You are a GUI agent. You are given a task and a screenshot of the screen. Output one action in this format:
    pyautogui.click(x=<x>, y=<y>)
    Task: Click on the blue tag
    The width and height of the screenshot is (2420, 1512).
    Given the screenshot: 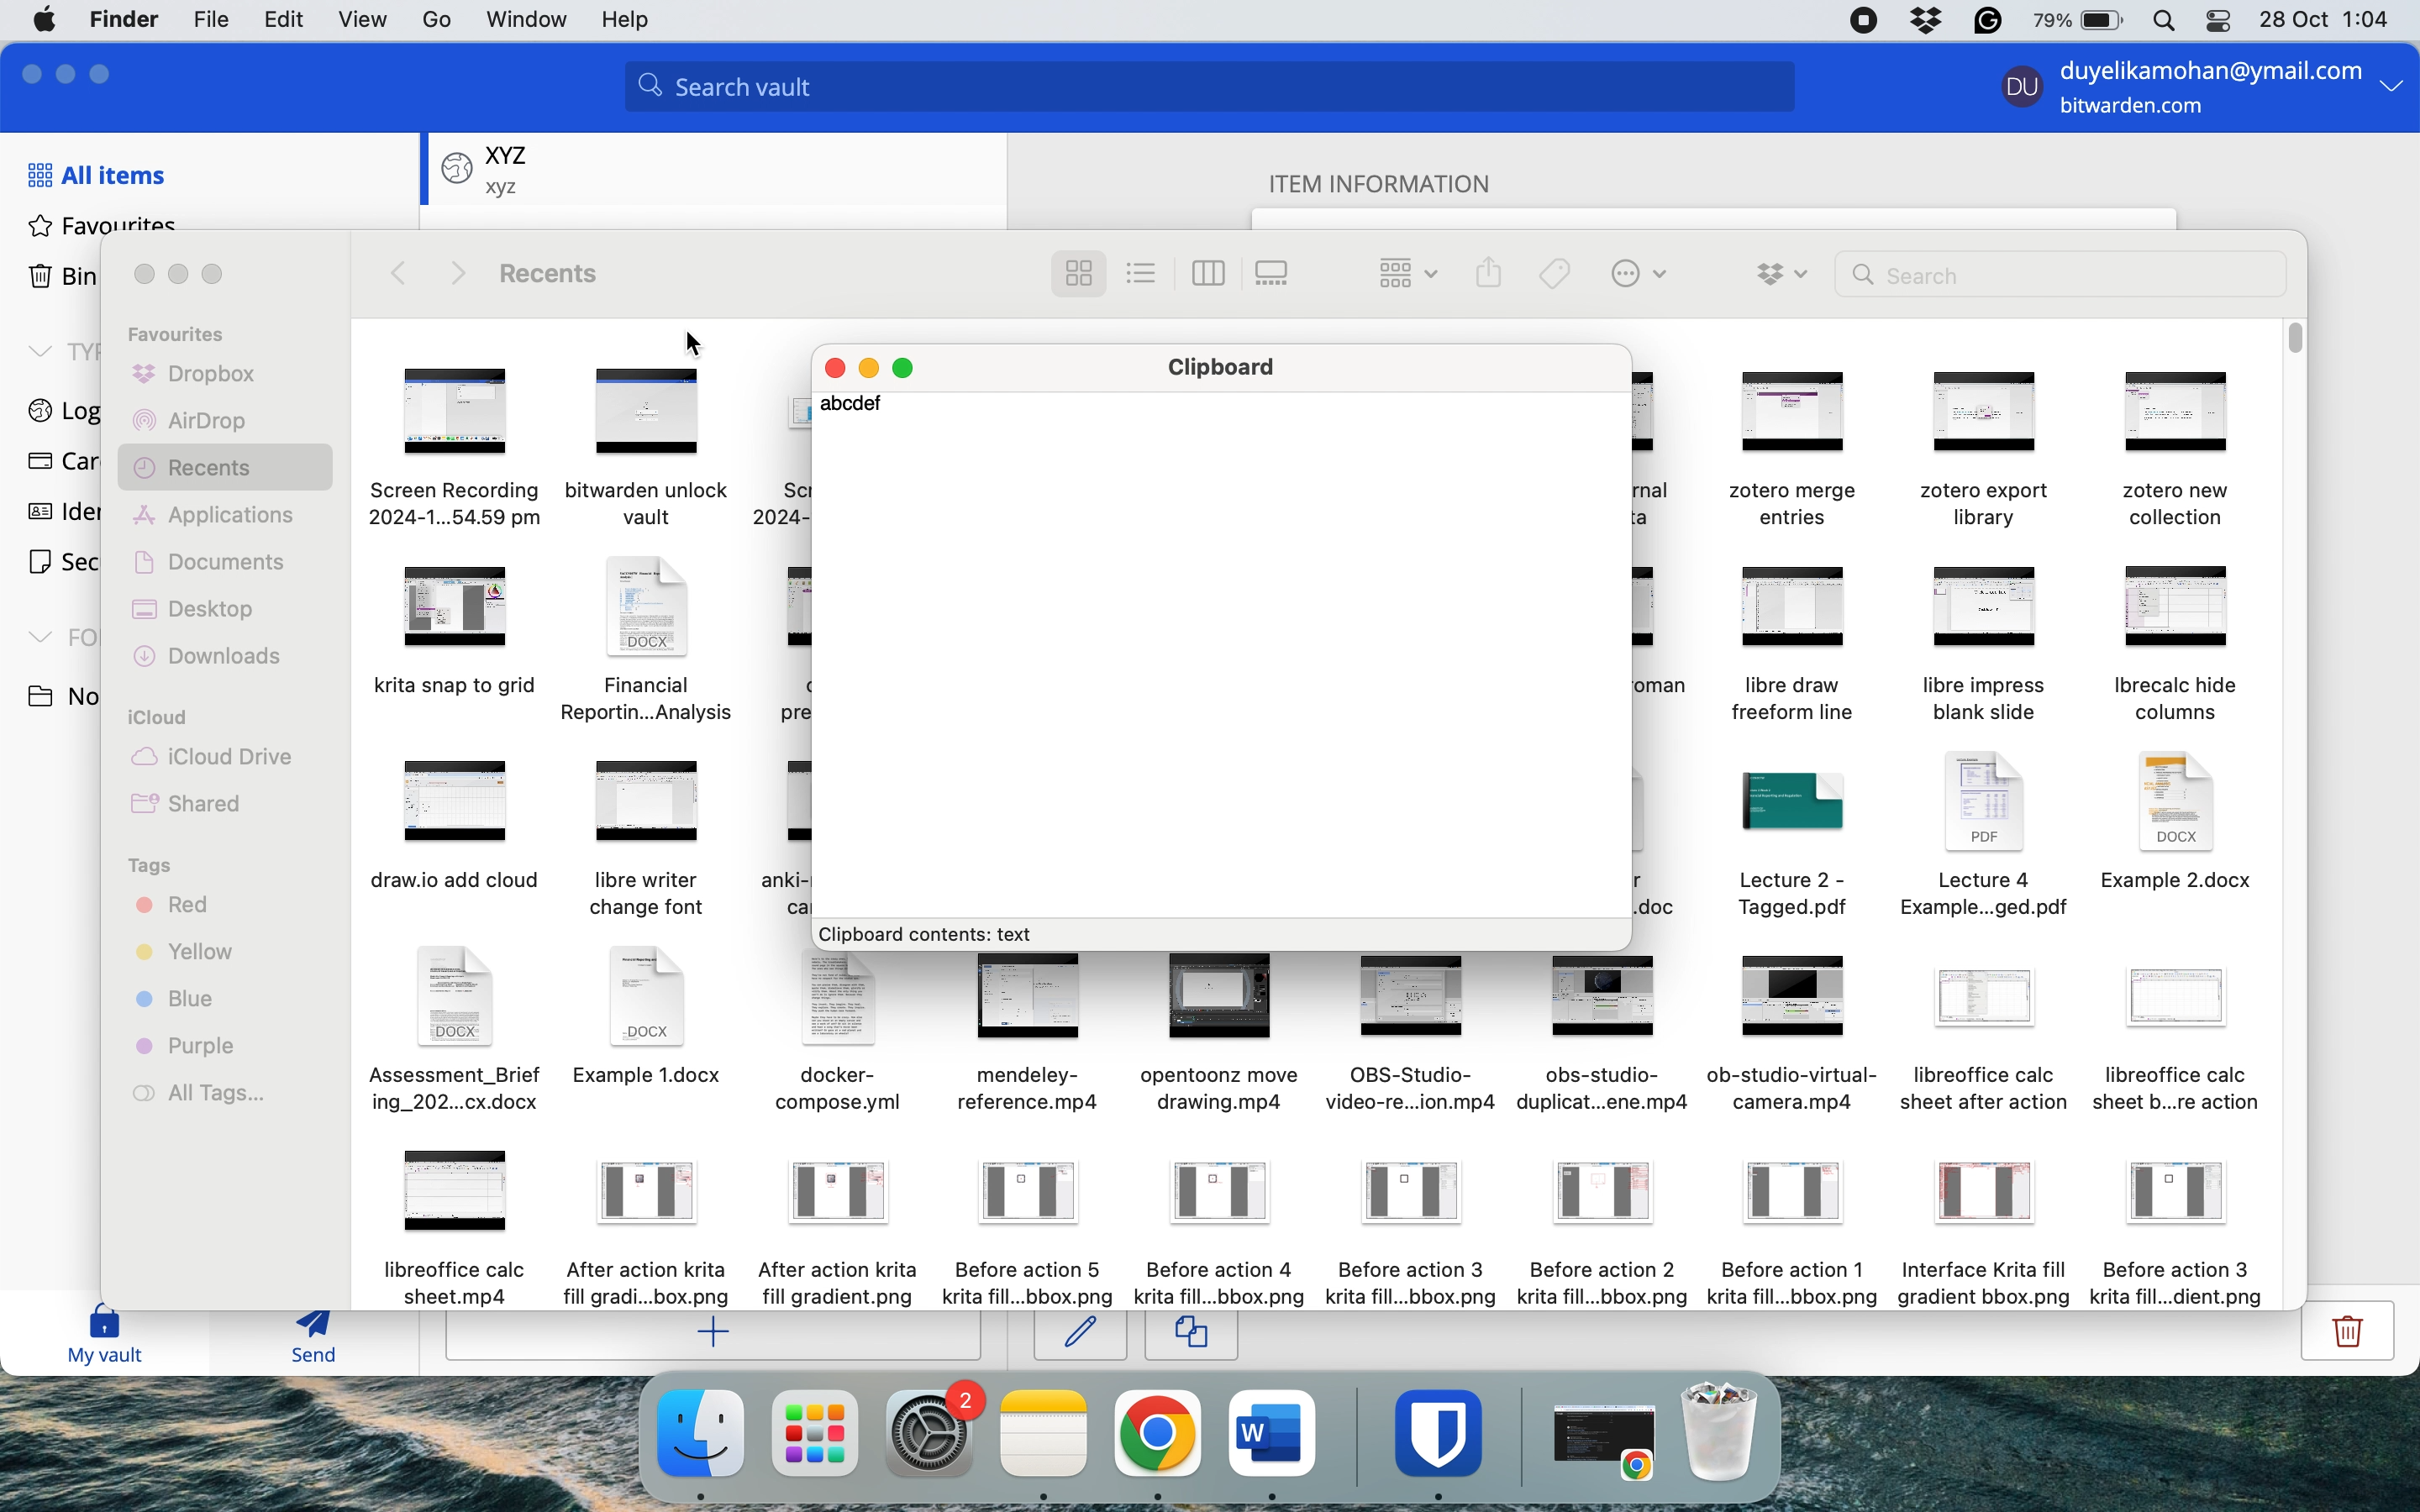 What is the action you would take?
    pyautogui.click(x=181, y=1002)
    